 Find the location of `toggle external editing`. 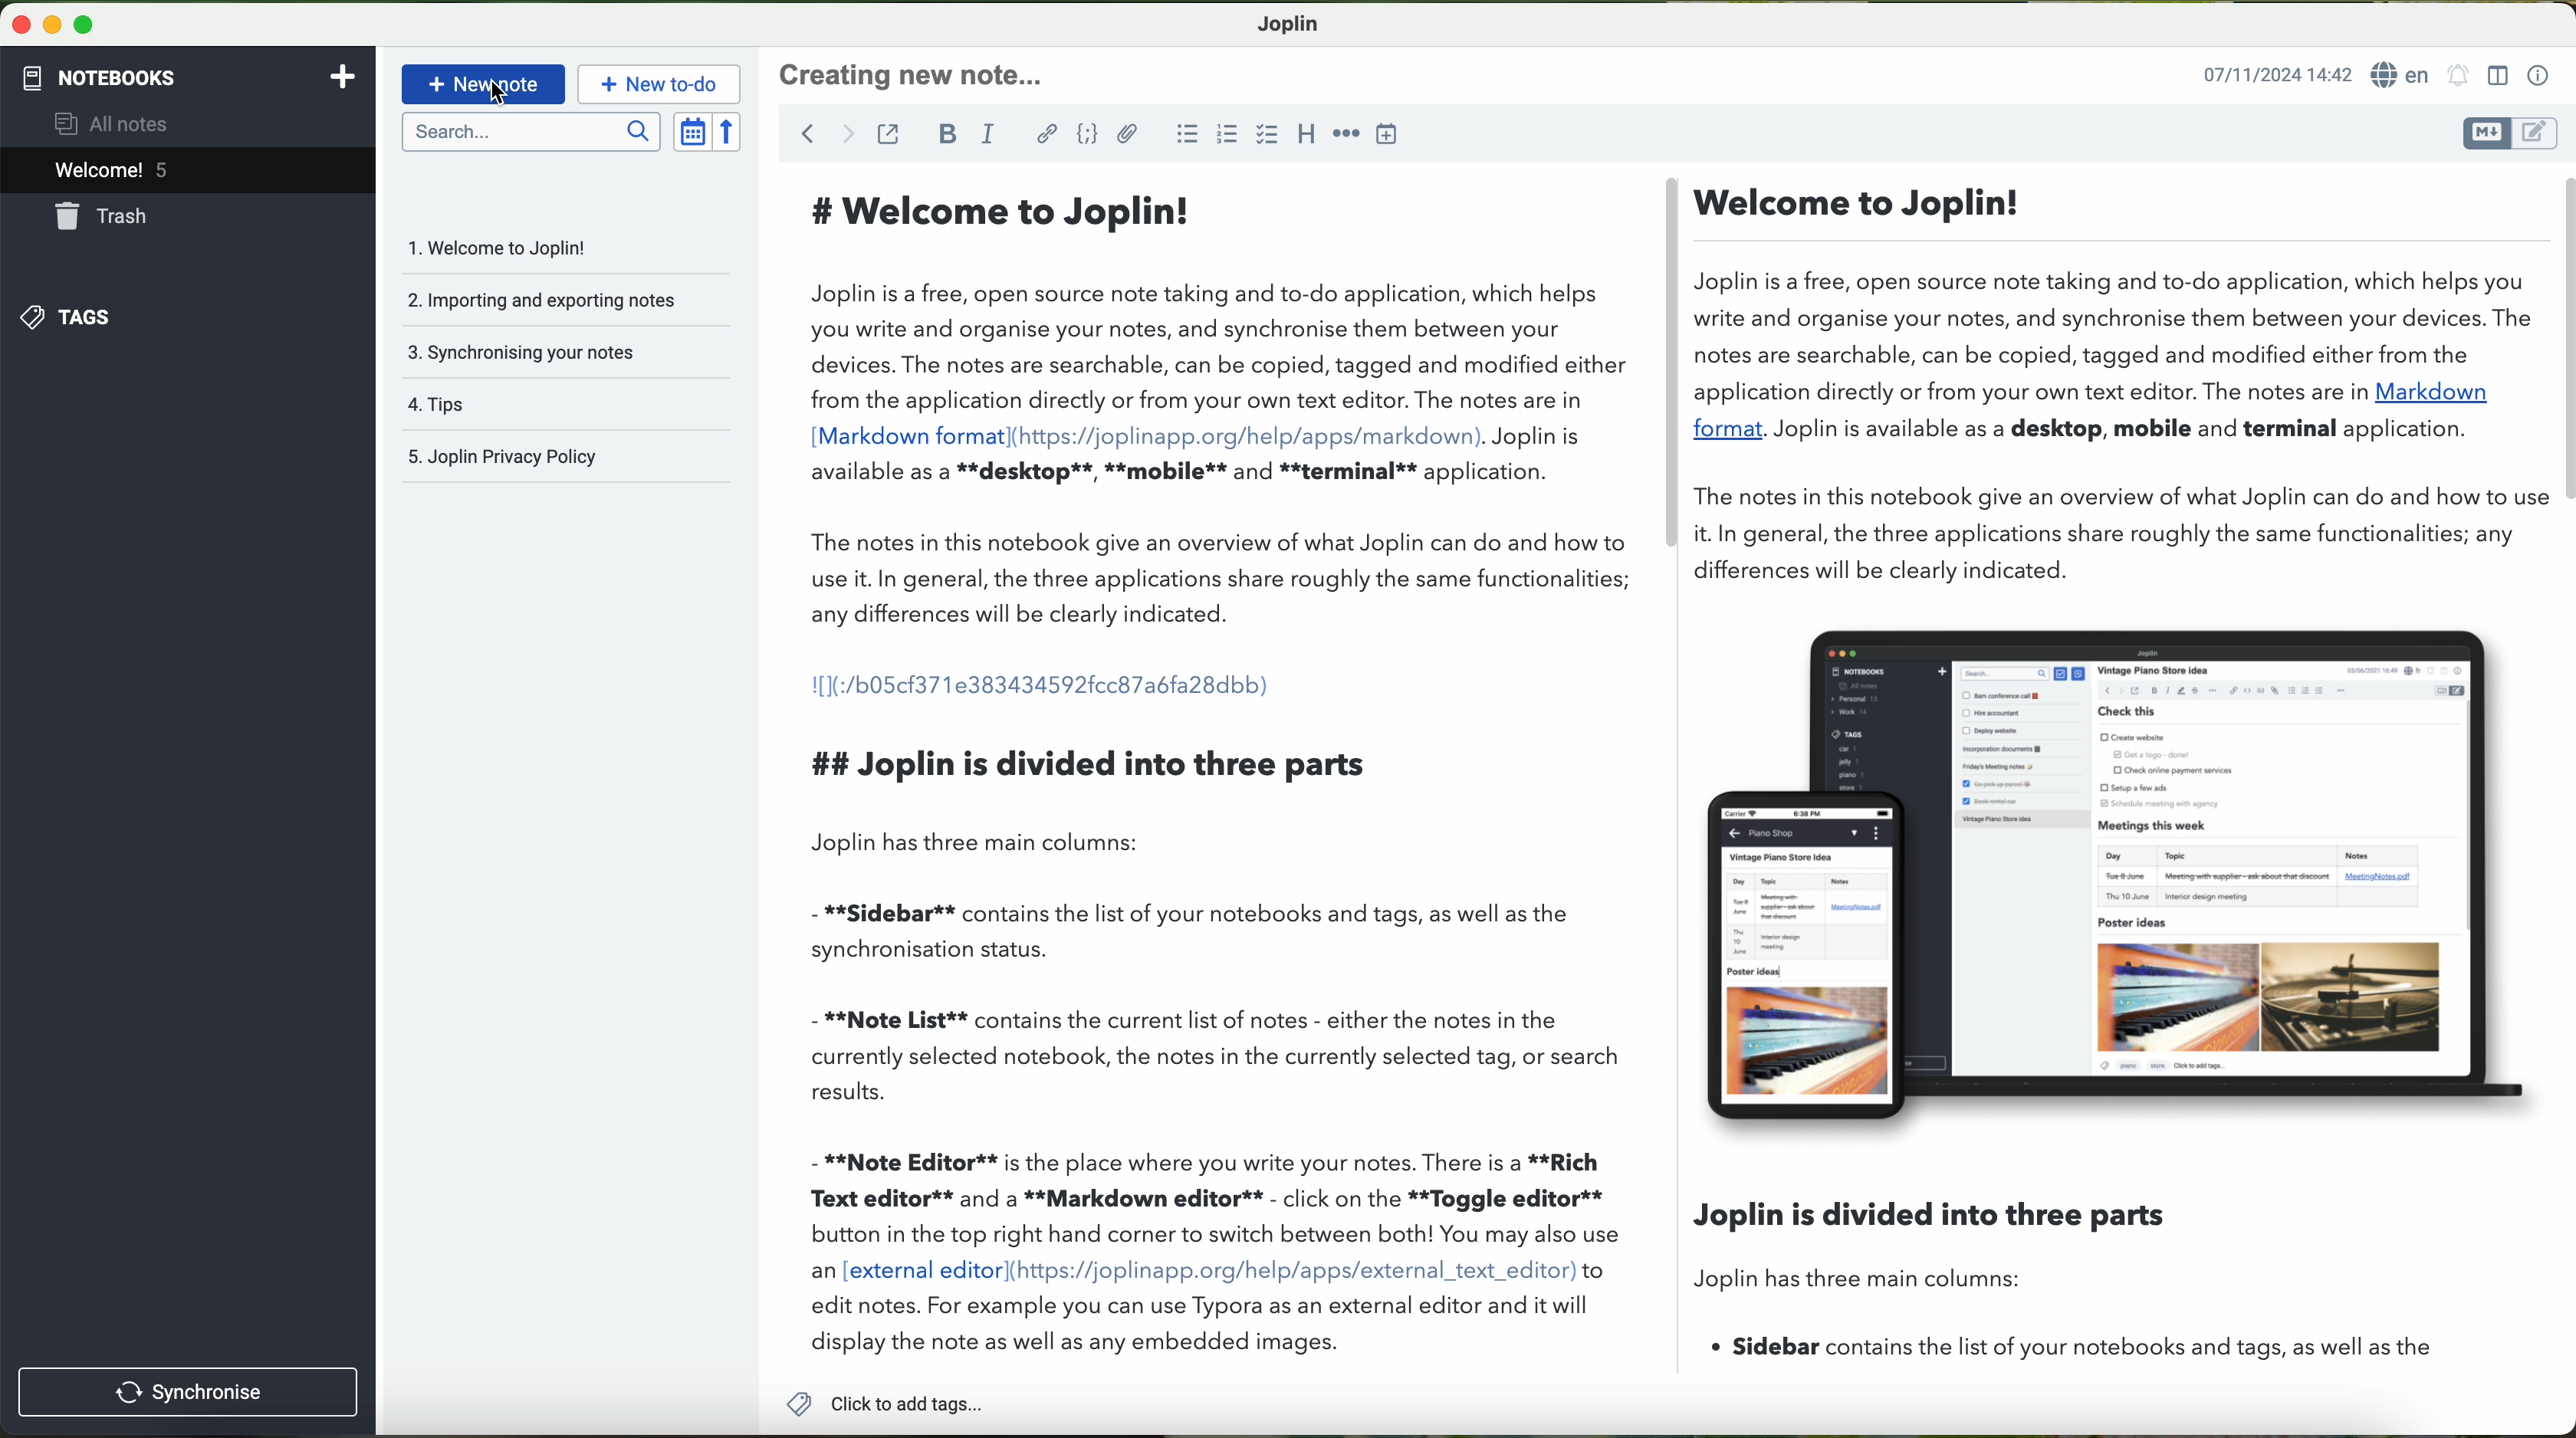

toggle external editing is located at coordinates (890, 135).